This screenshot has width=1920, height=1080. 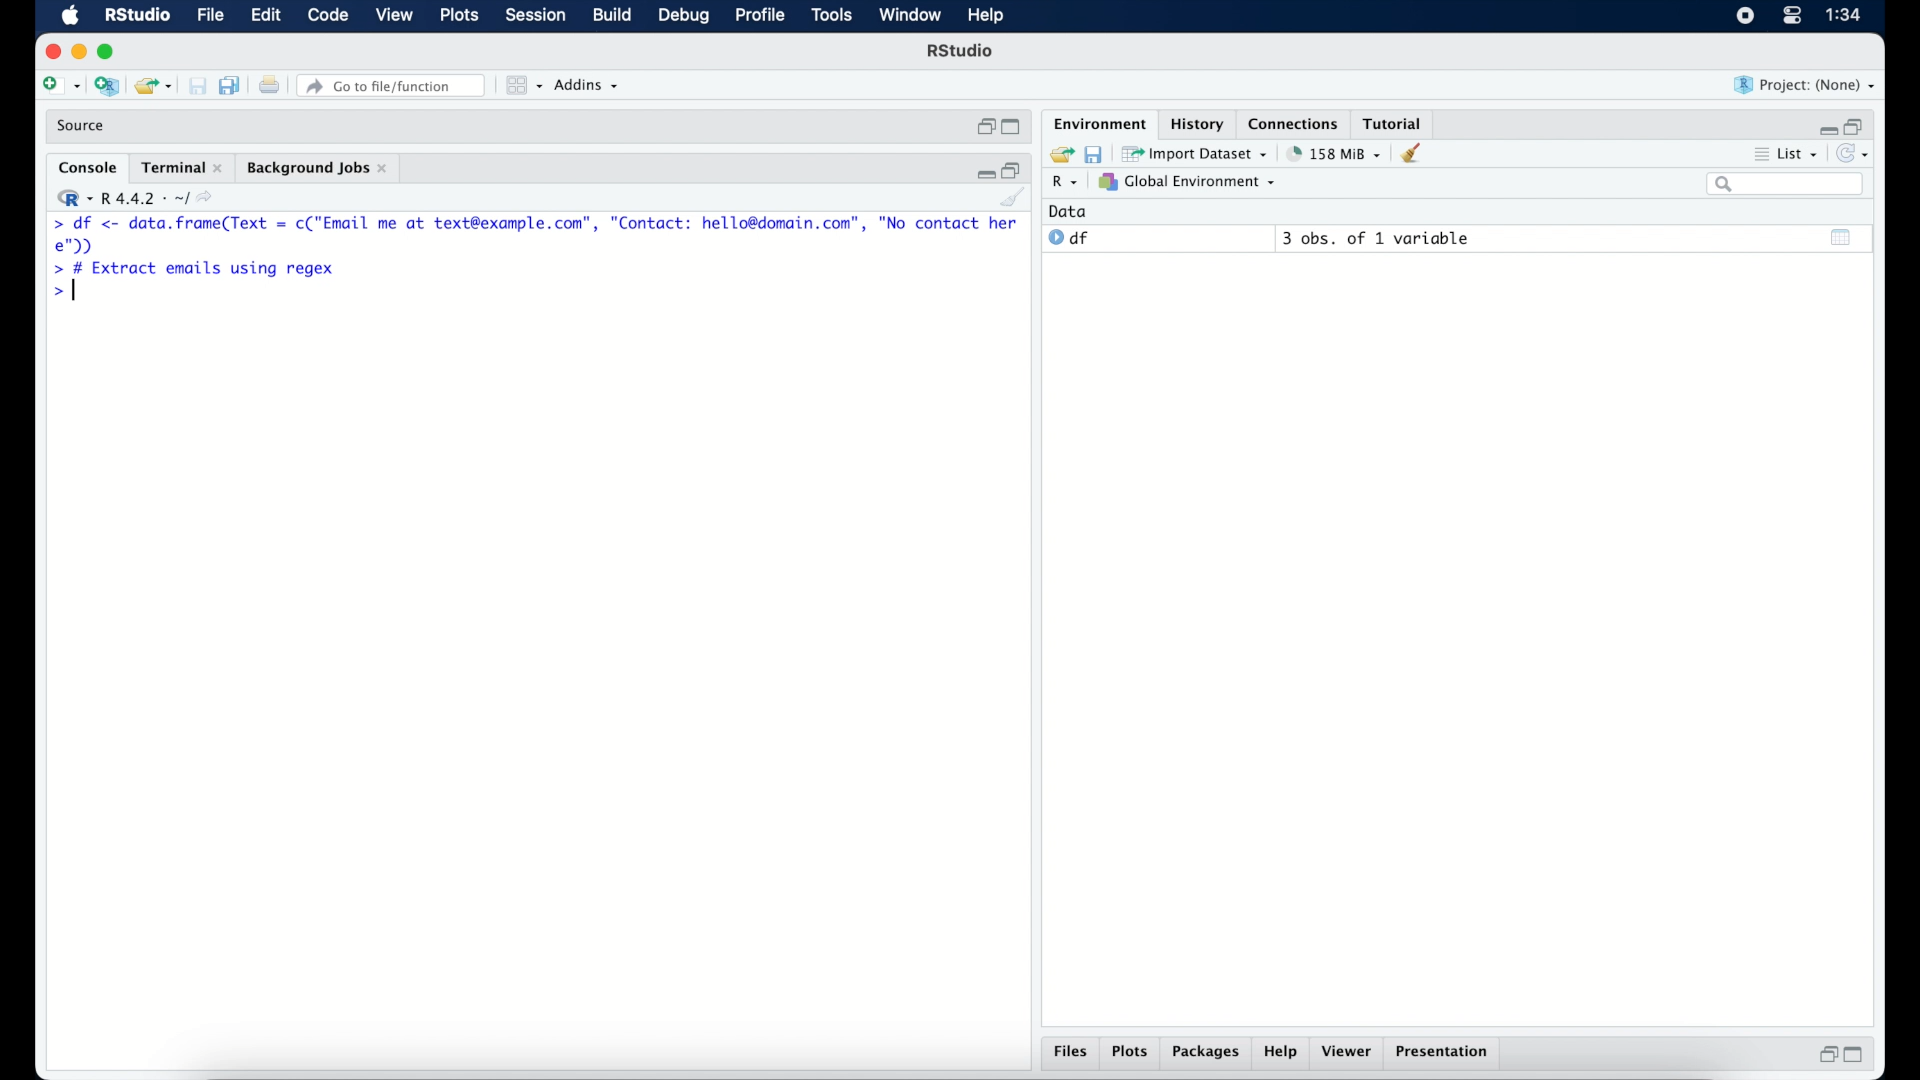 I want to click on background jobs, so click(x=320, y=169).